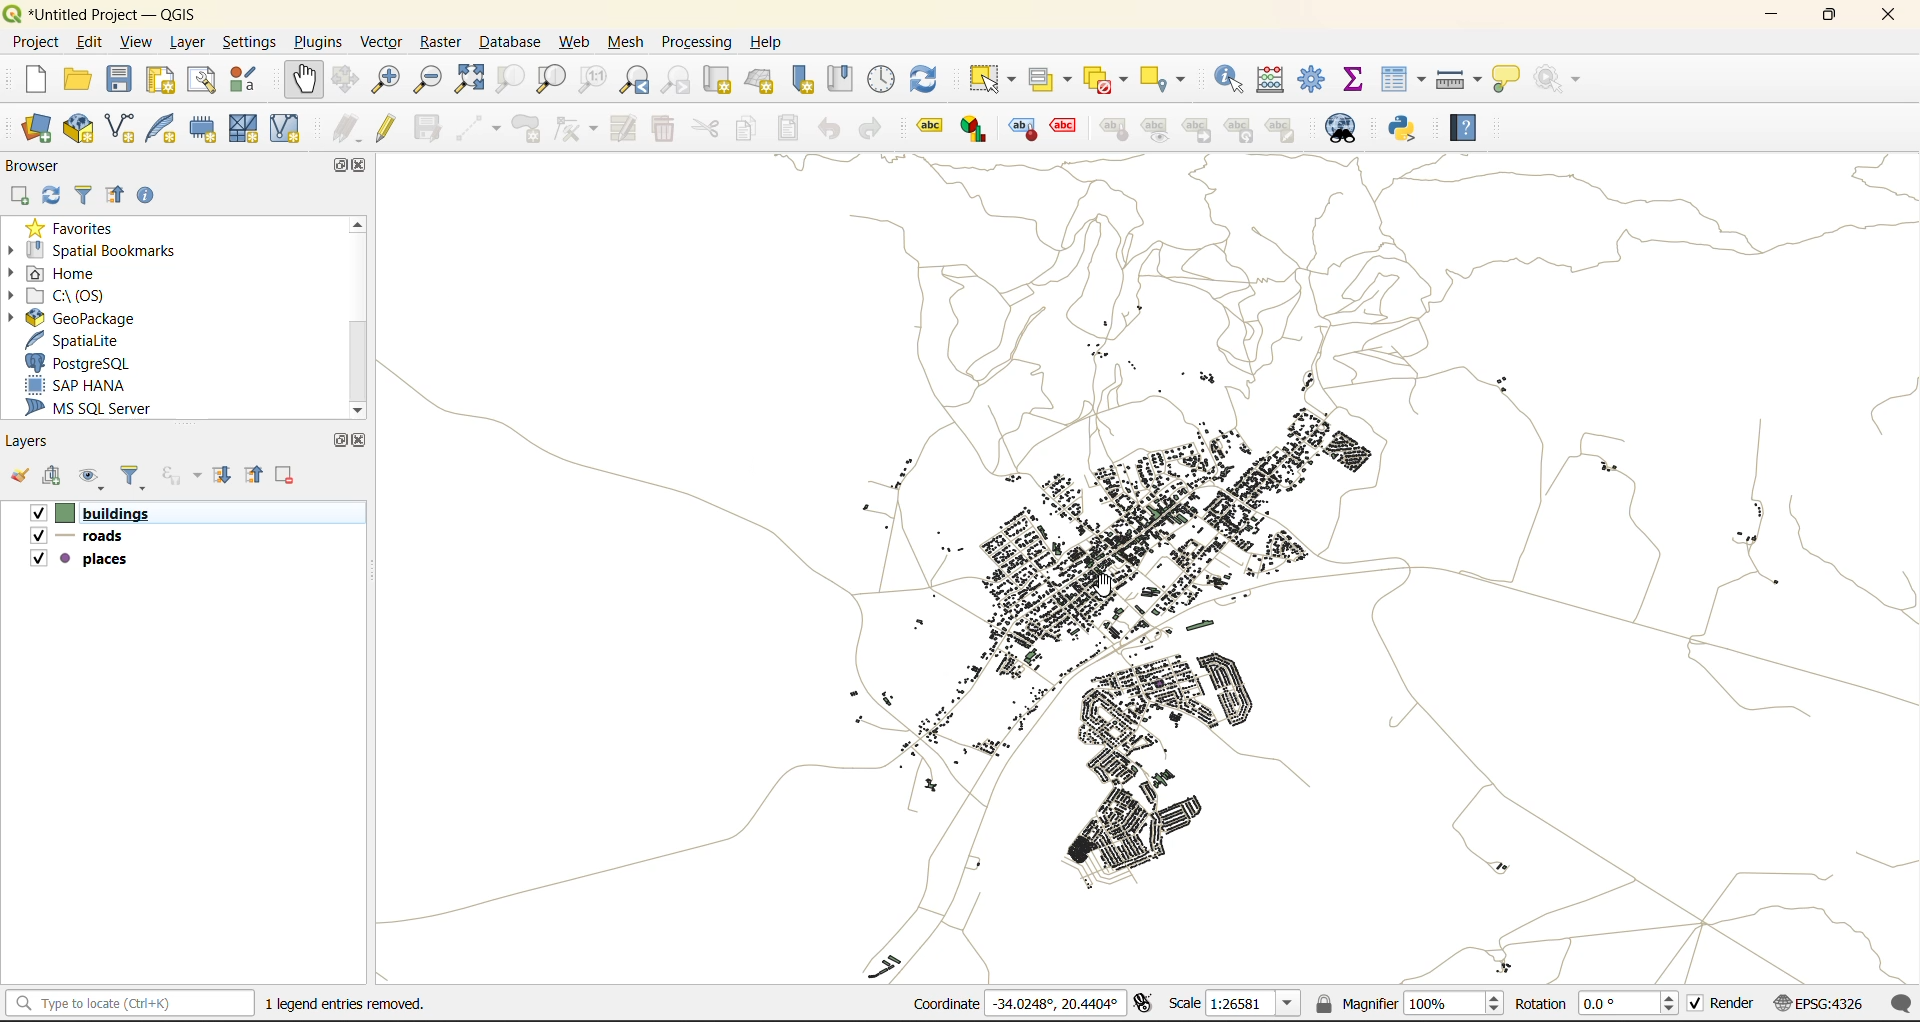 Image resolution: width=1920 pixels, height=1022 pixels. What do you see at coordinates (1883, 19) in the screenshot?
I see `close` at bounding box center [1883, 19].